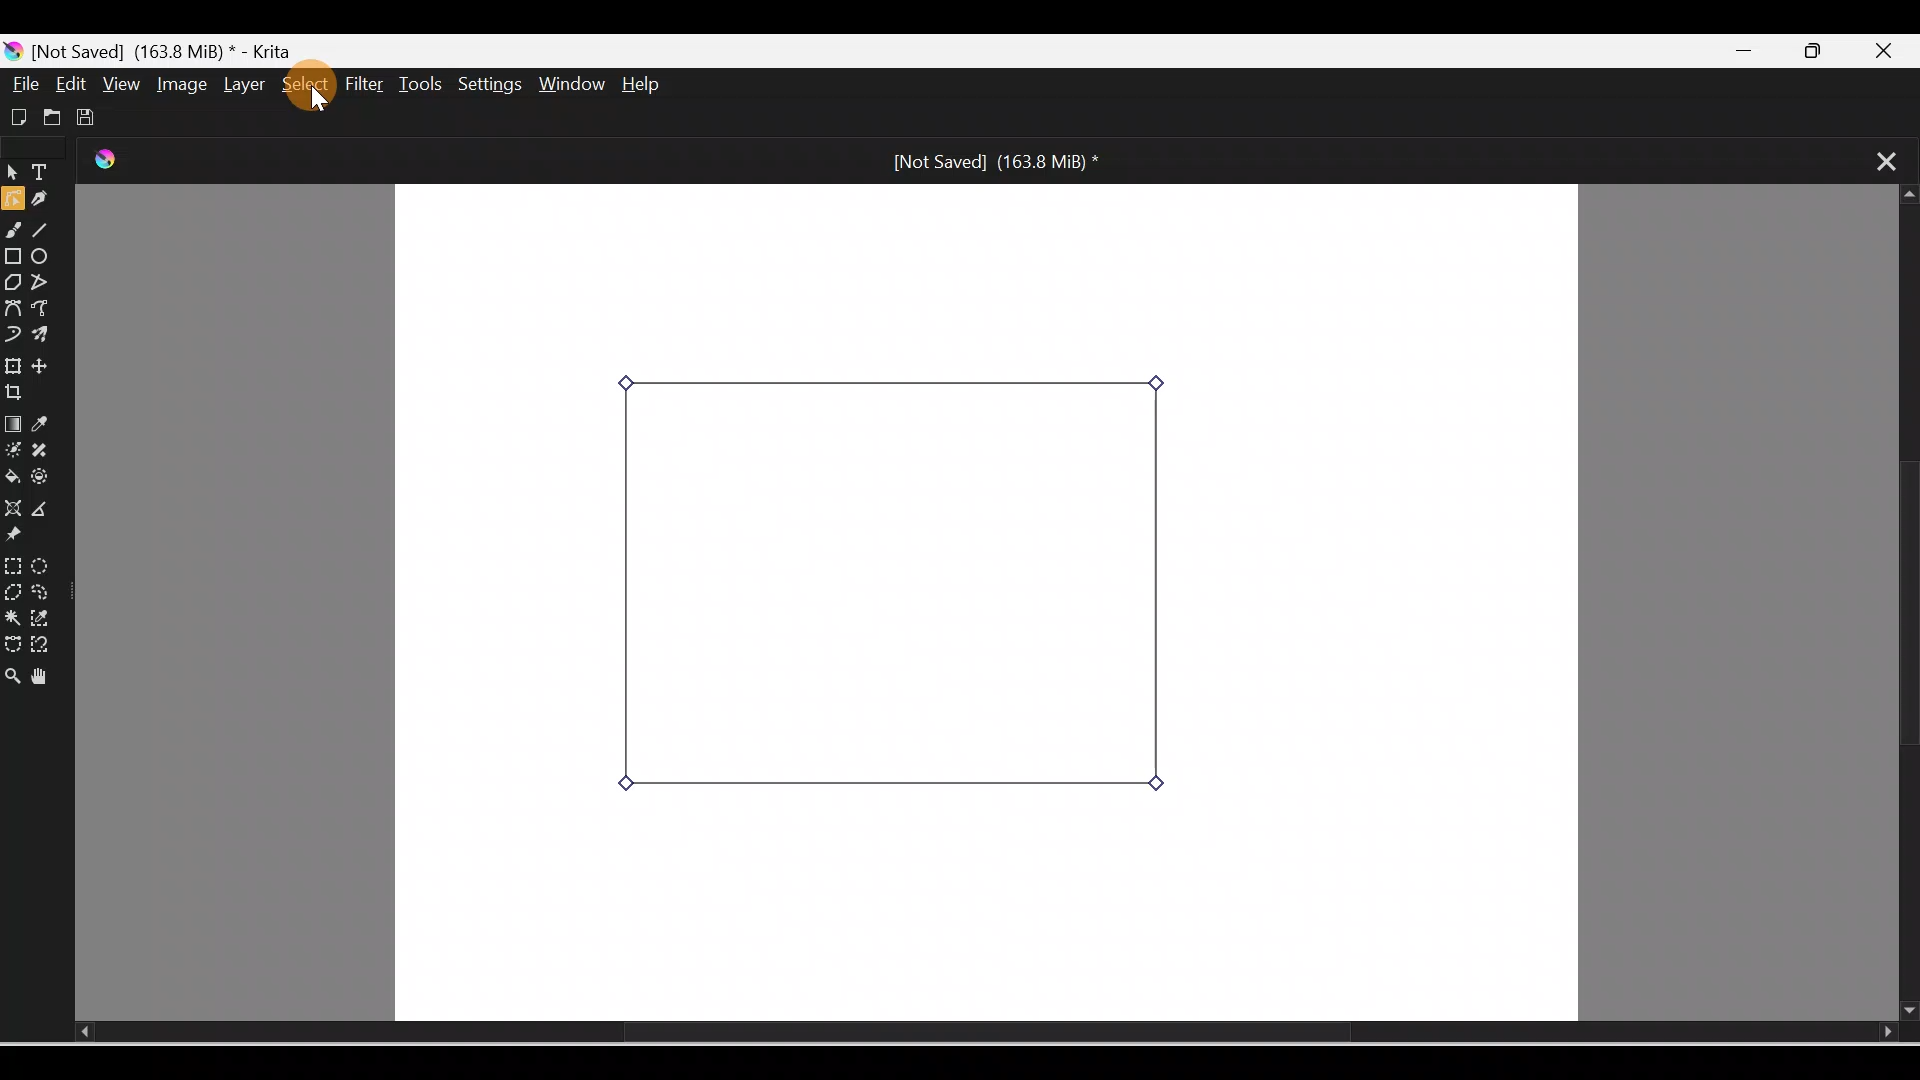 The width and height of the screenshot is (1920, 1080). Describe the element at coordinates (12, 332) in the screenshot. I see `Dynamic brush tool` at that location.